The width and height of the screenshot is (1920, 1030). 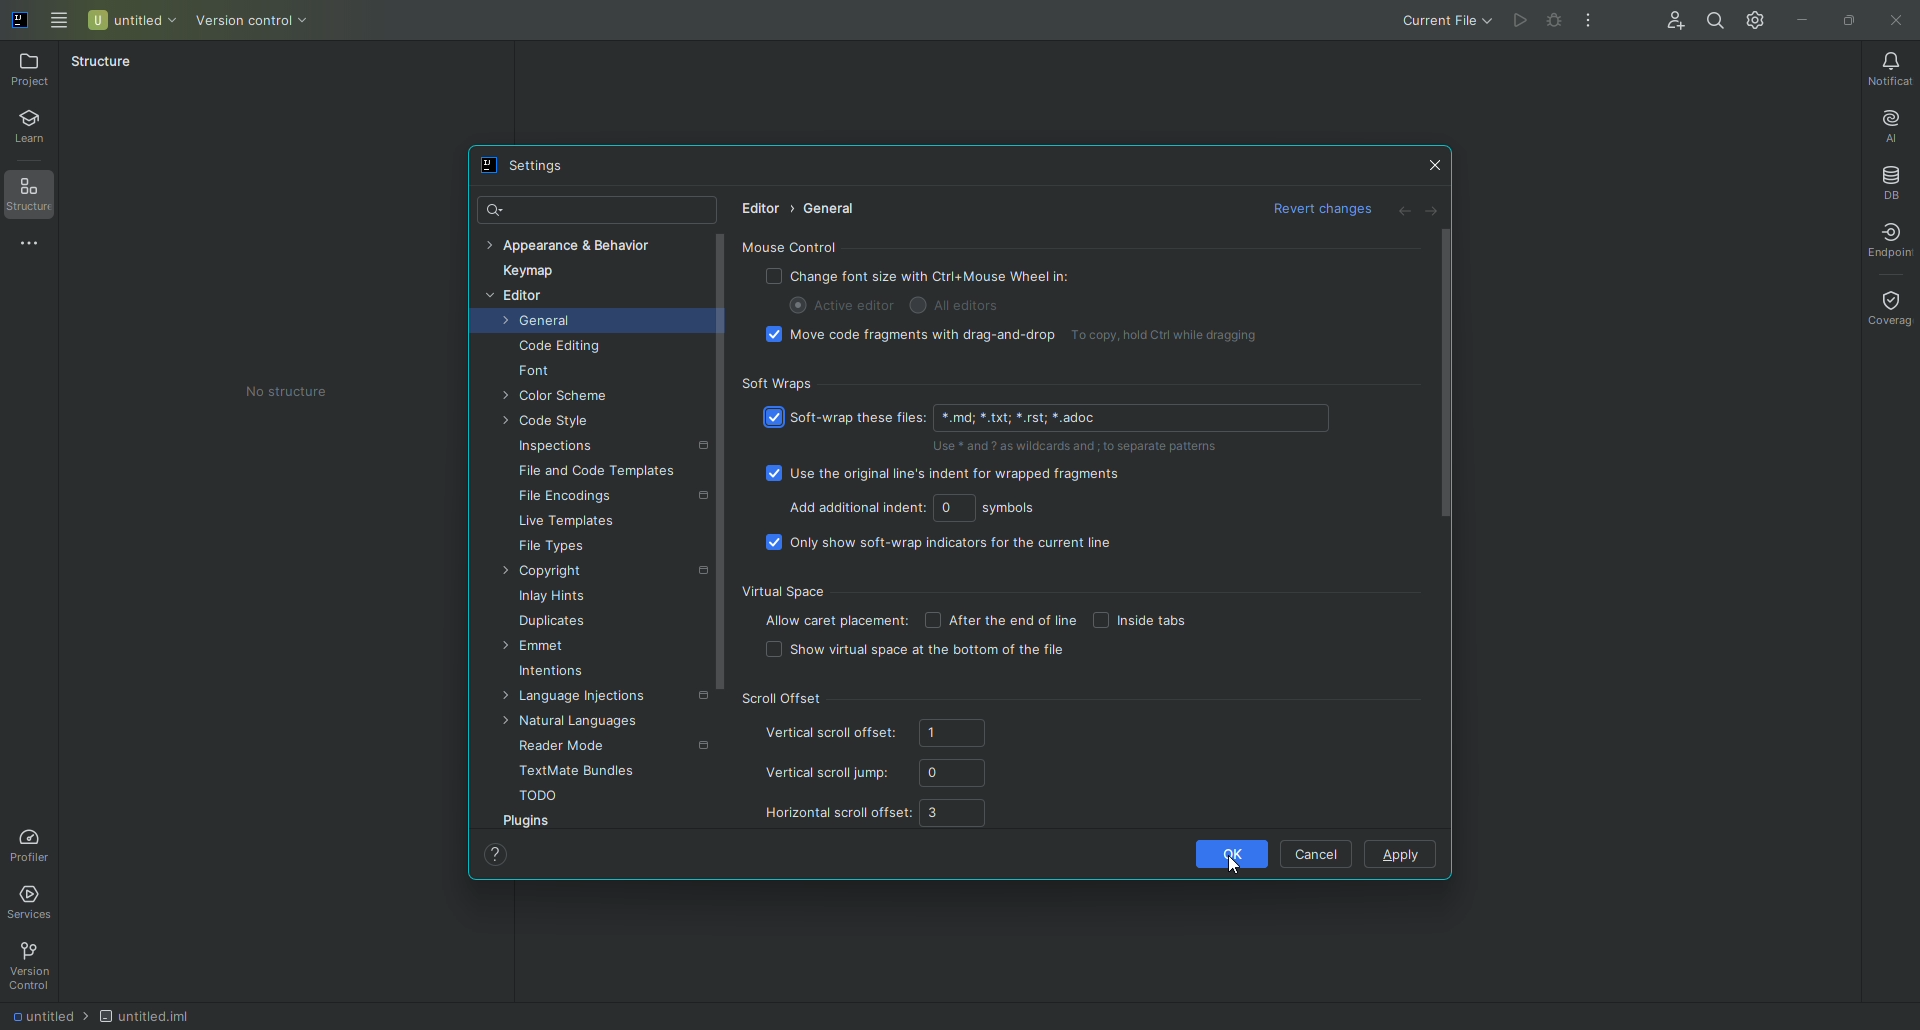 What do you see at coordinates (998, 620) in the screenshot?
I see `After the end of line` at bounding box center [998, 620].